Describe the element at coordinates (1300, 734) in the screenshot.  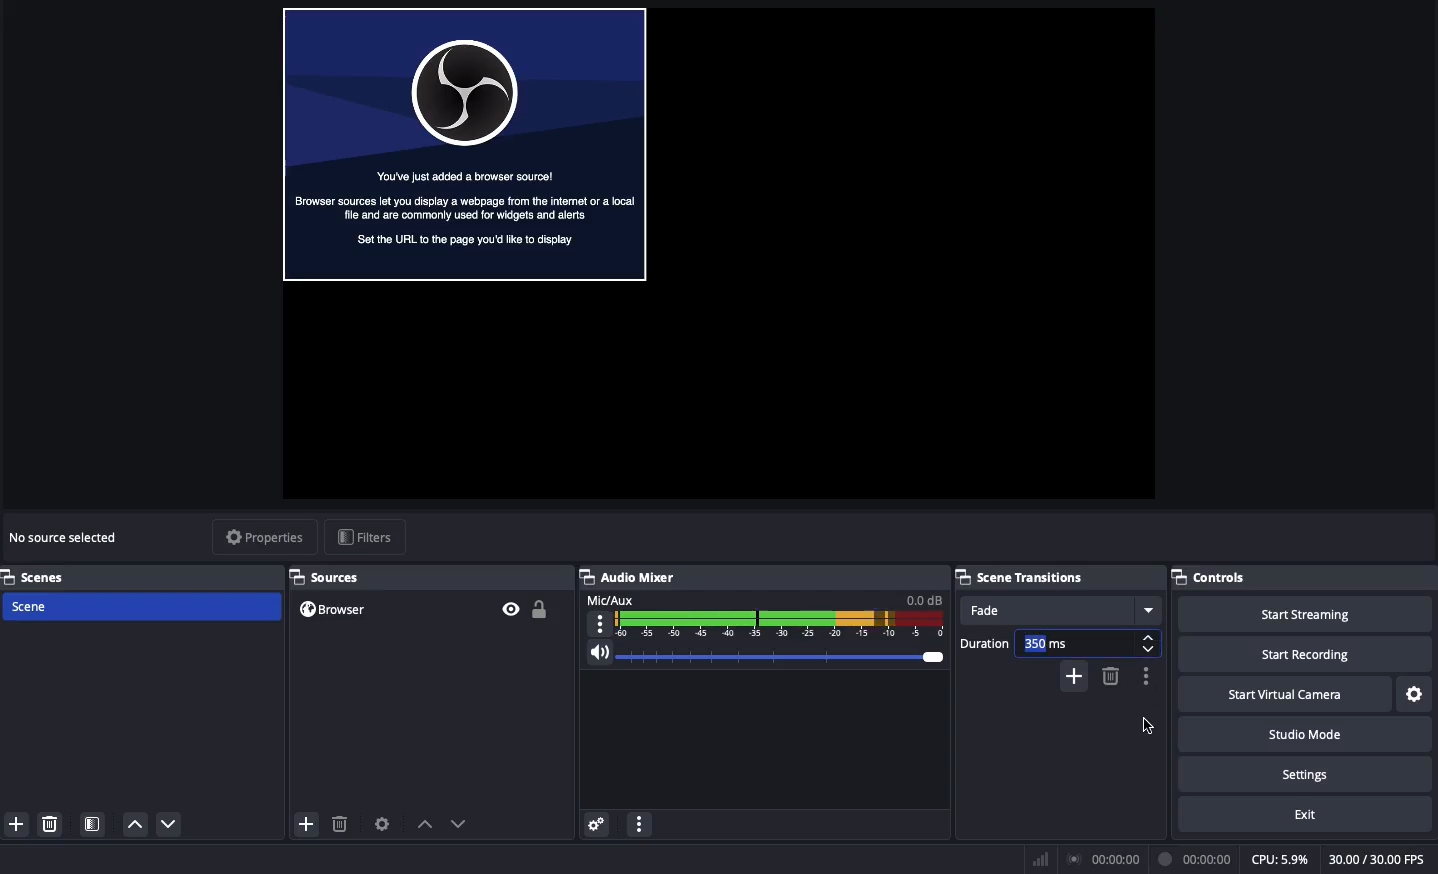
I see `Studio mode` at that location.